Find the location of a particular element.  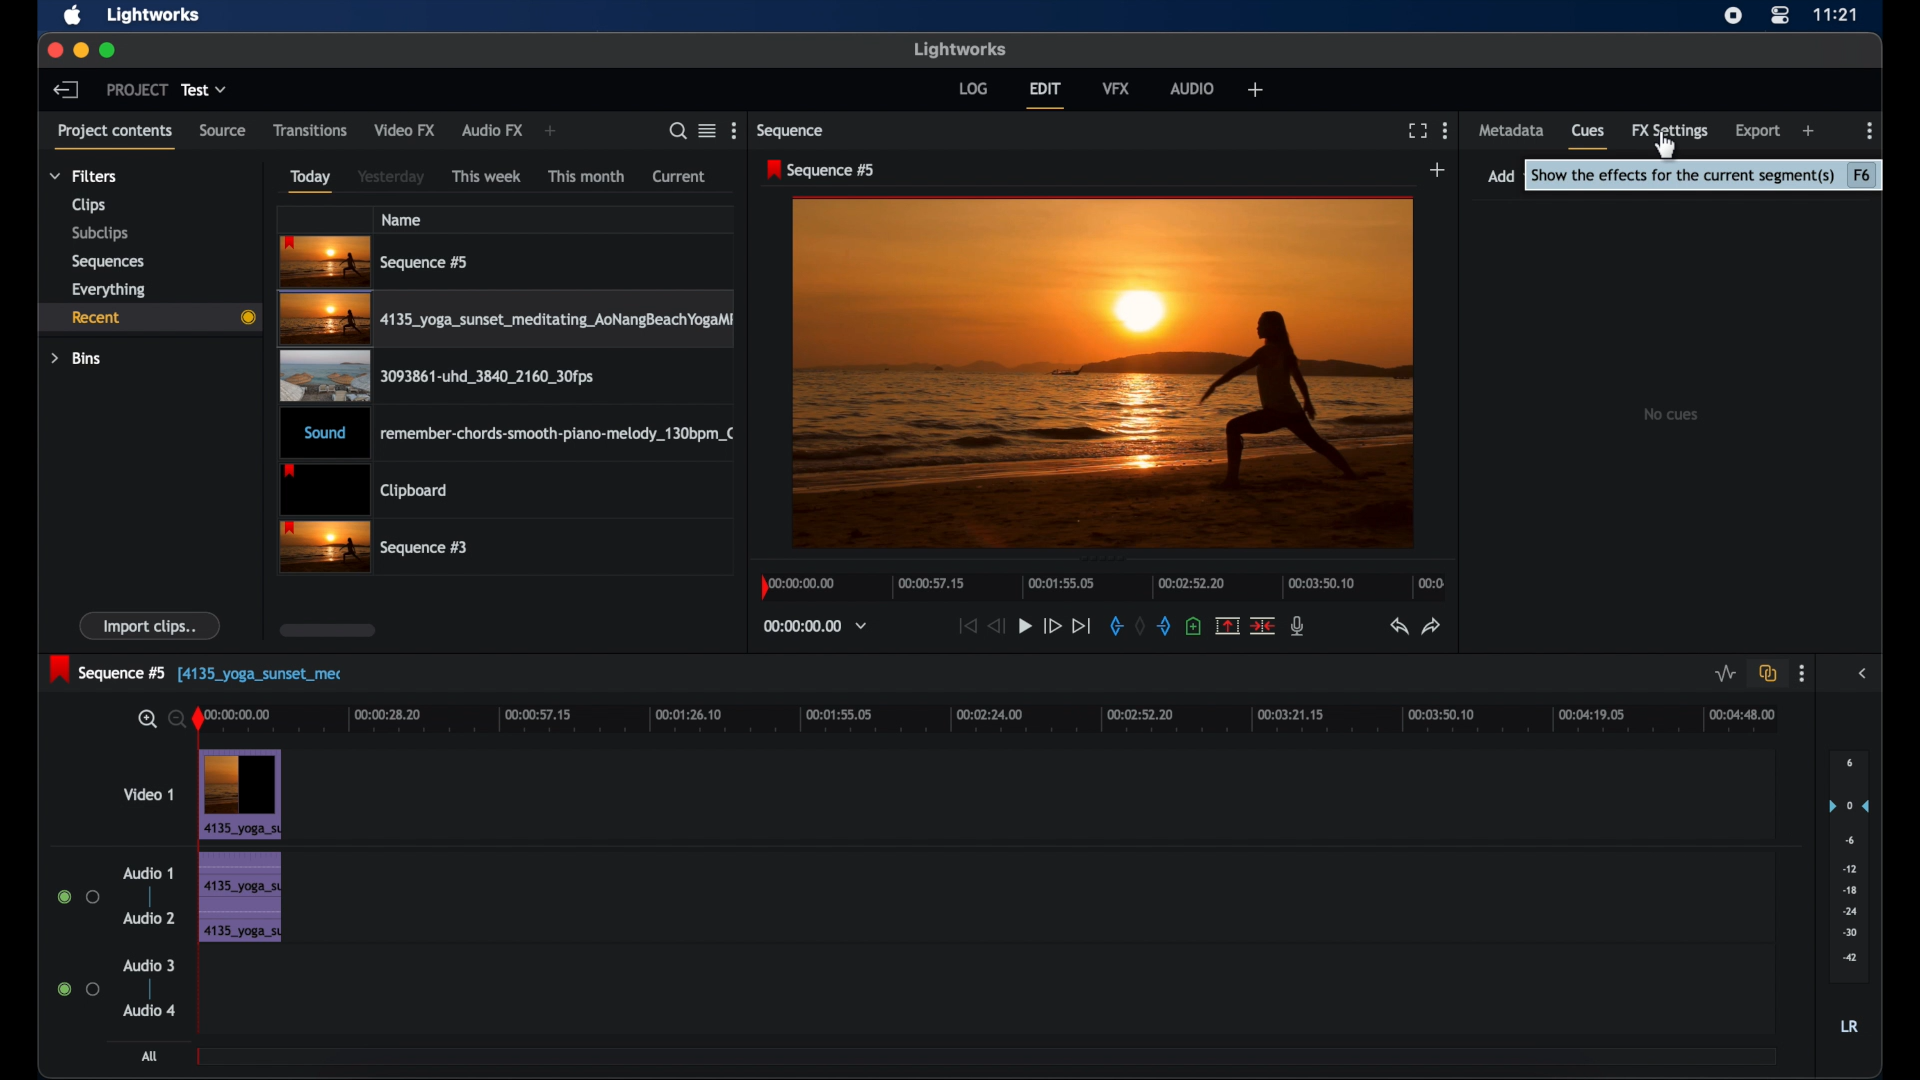

radio button is located at coordinates (78, 988).